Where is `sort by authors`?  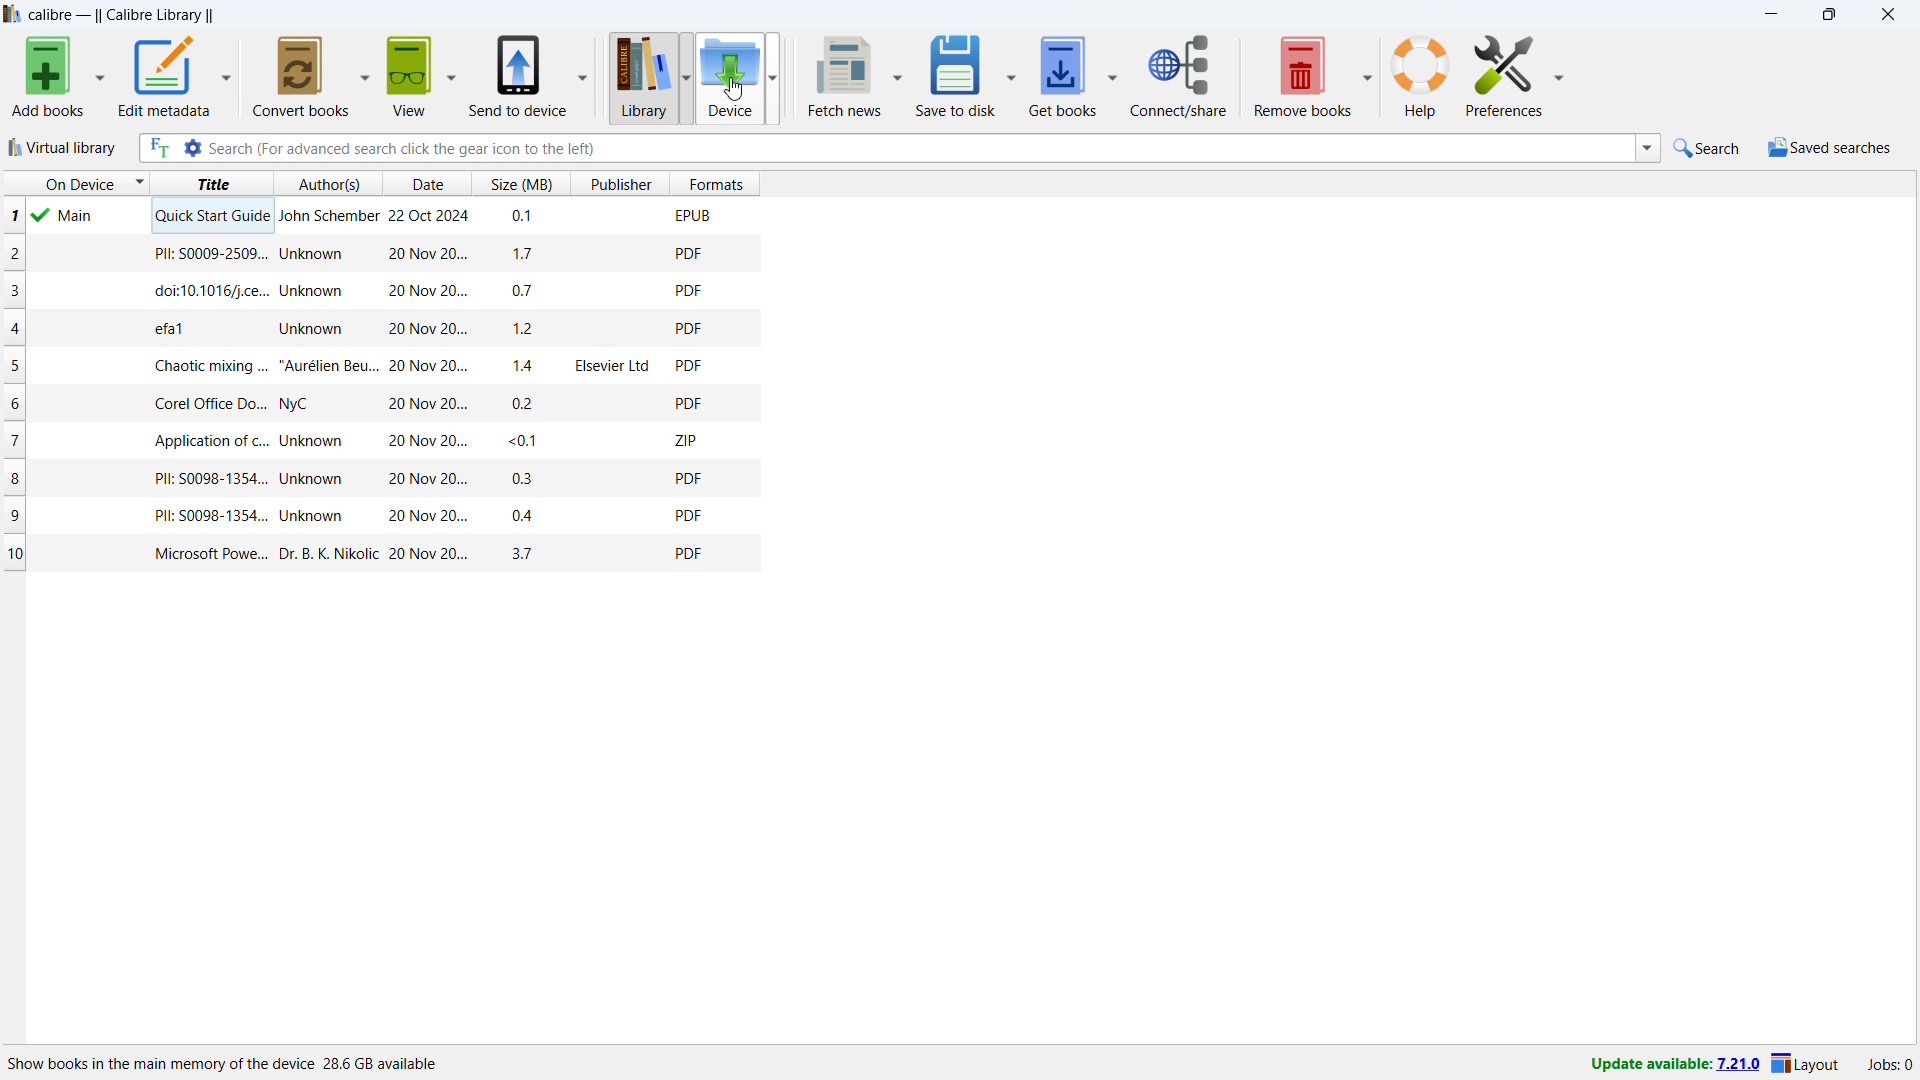
sort by authors is located at coordinates (326, 184).